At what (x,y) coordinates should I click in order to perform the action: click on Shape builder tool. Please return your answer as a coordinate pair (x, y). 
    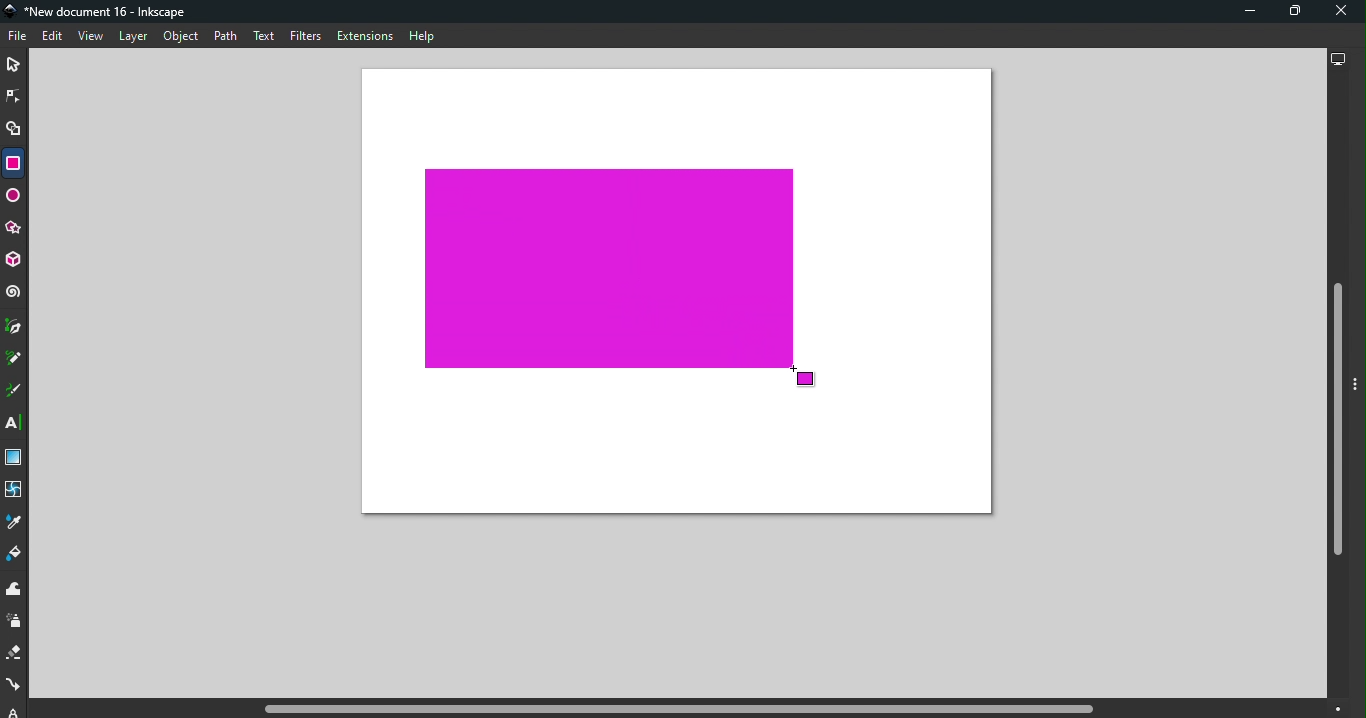
    Looking at the image, I should click on (16, 132).